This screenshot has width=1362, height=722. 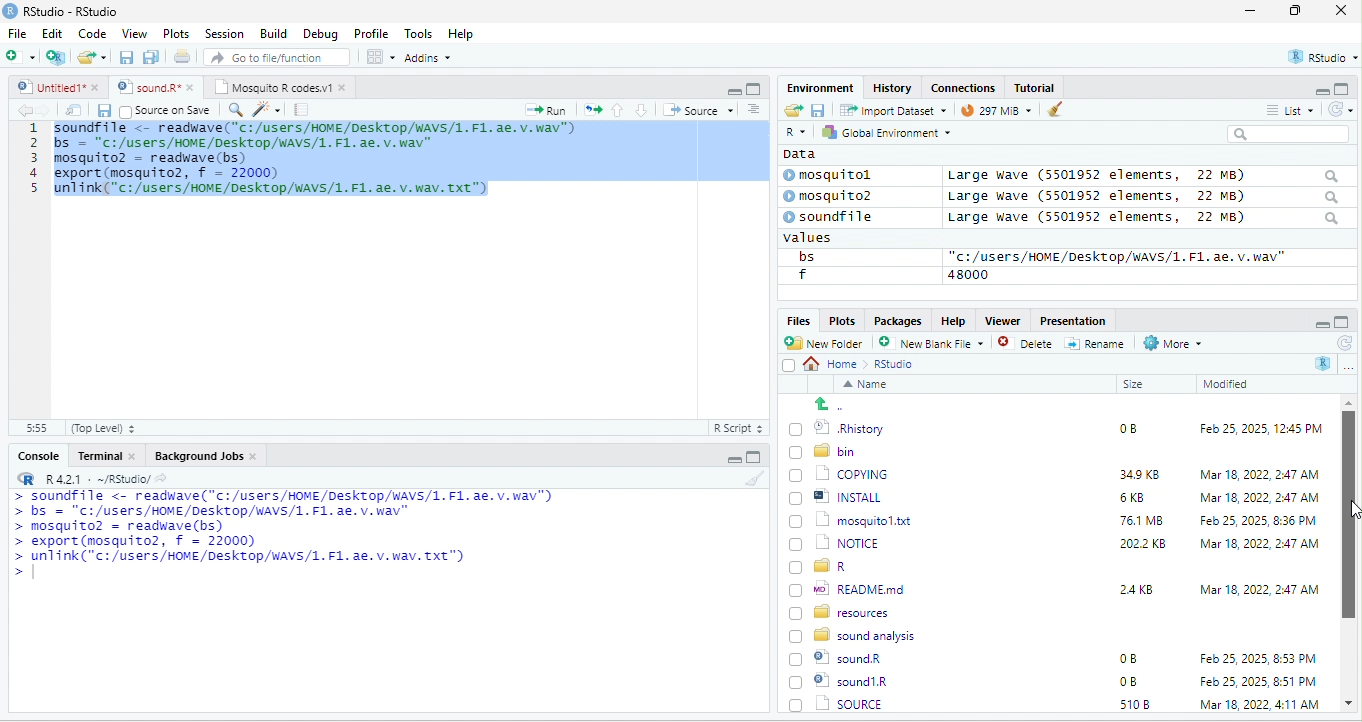 What do you see at coordinates (1258, 544) in the screenshot?
I see `‘Mar 18, 2022, 2:47 AM` at bounding box center [1258, 544].